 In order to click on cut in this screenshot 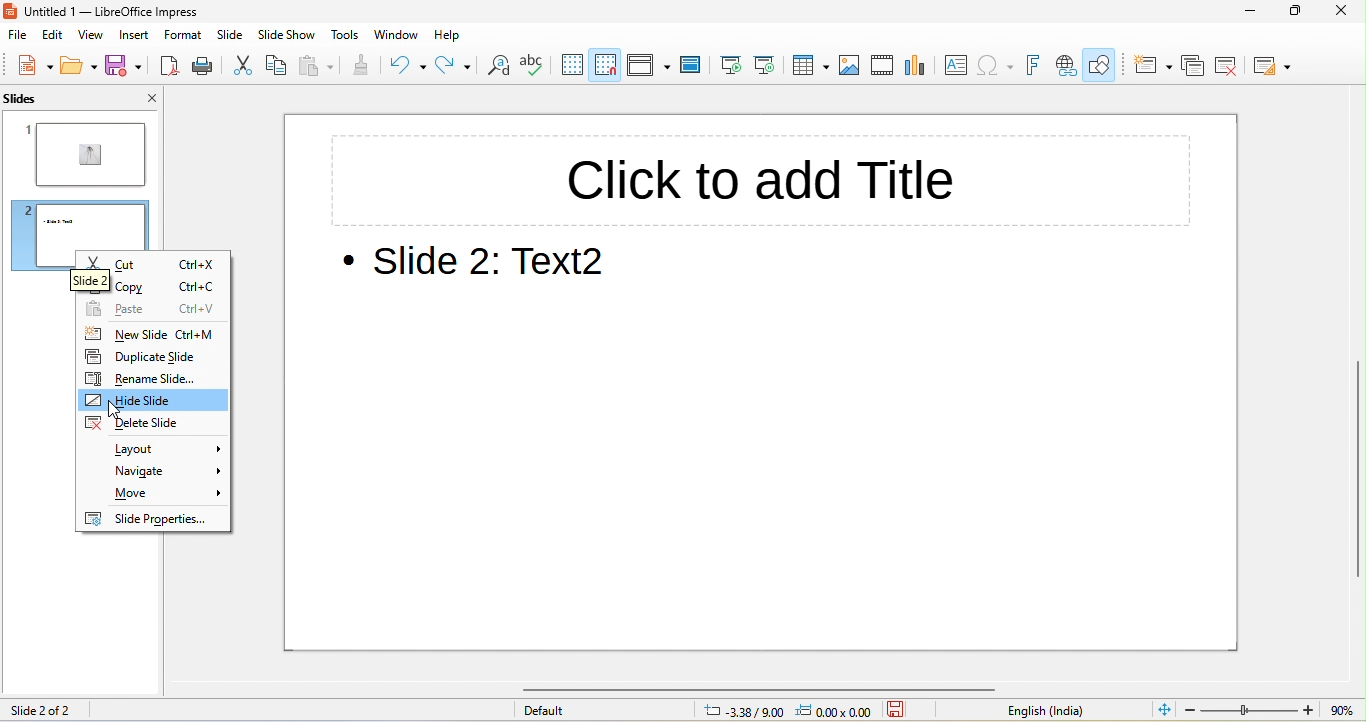, I will do `click(245, 67)`.